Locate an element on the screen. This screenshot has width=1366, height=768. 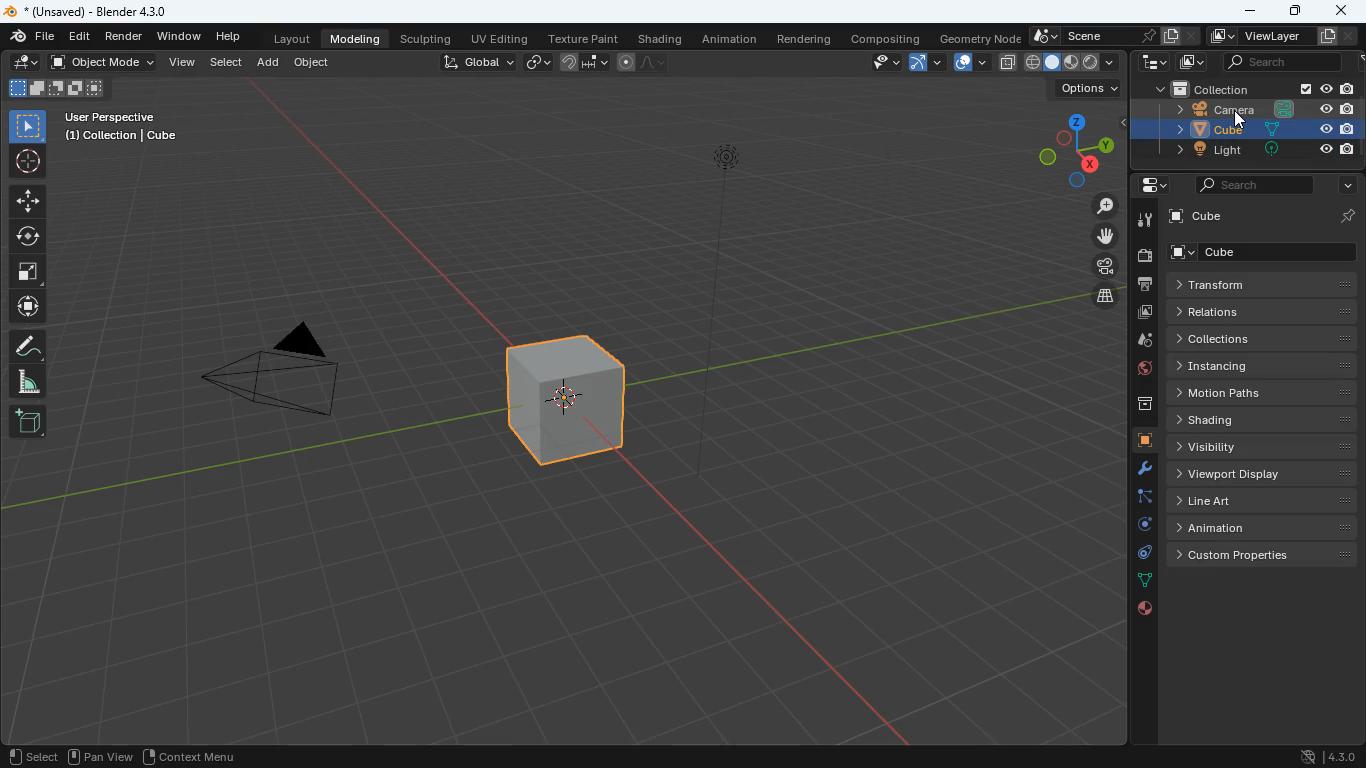
collections is located at coordinates (1264, 337).